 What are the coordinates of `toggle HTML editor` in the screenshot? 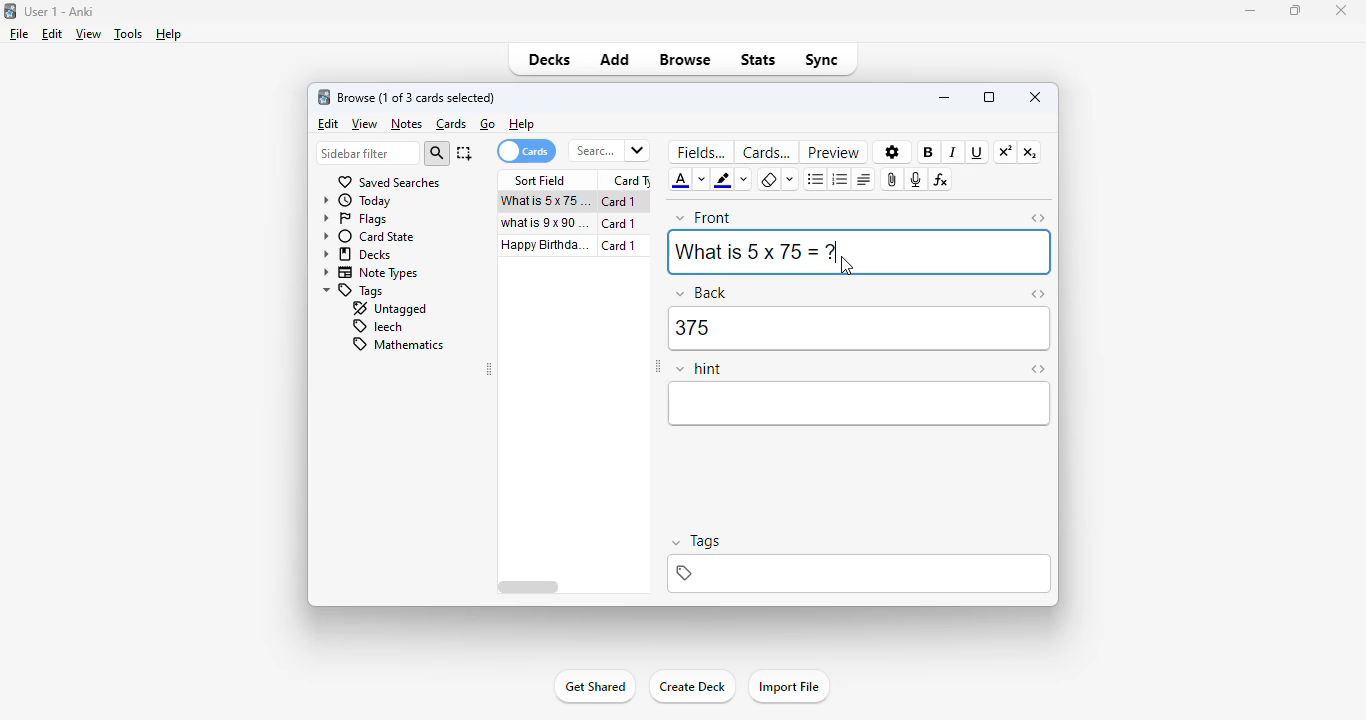 It's located at (1038, 369).